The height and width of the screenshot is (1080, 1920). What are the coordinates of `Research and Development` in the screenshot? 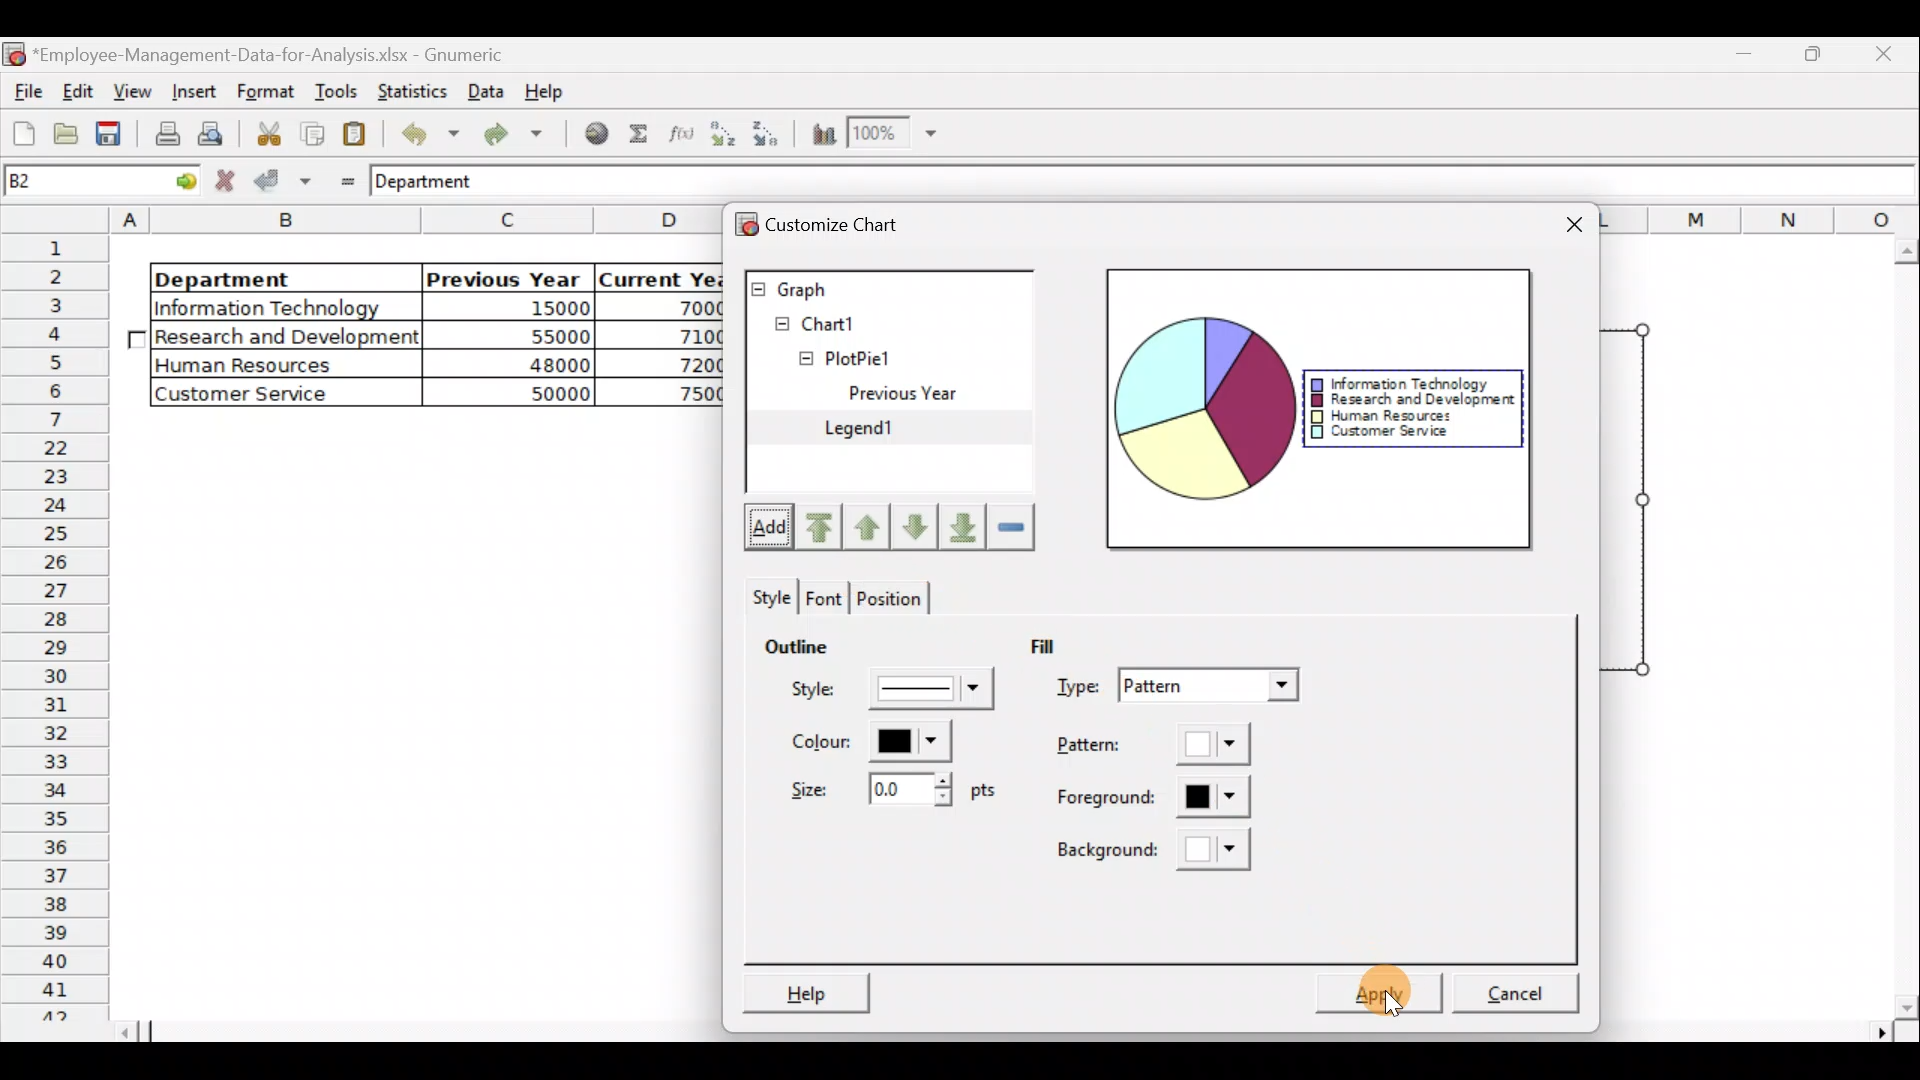 It's located at (288, 339).